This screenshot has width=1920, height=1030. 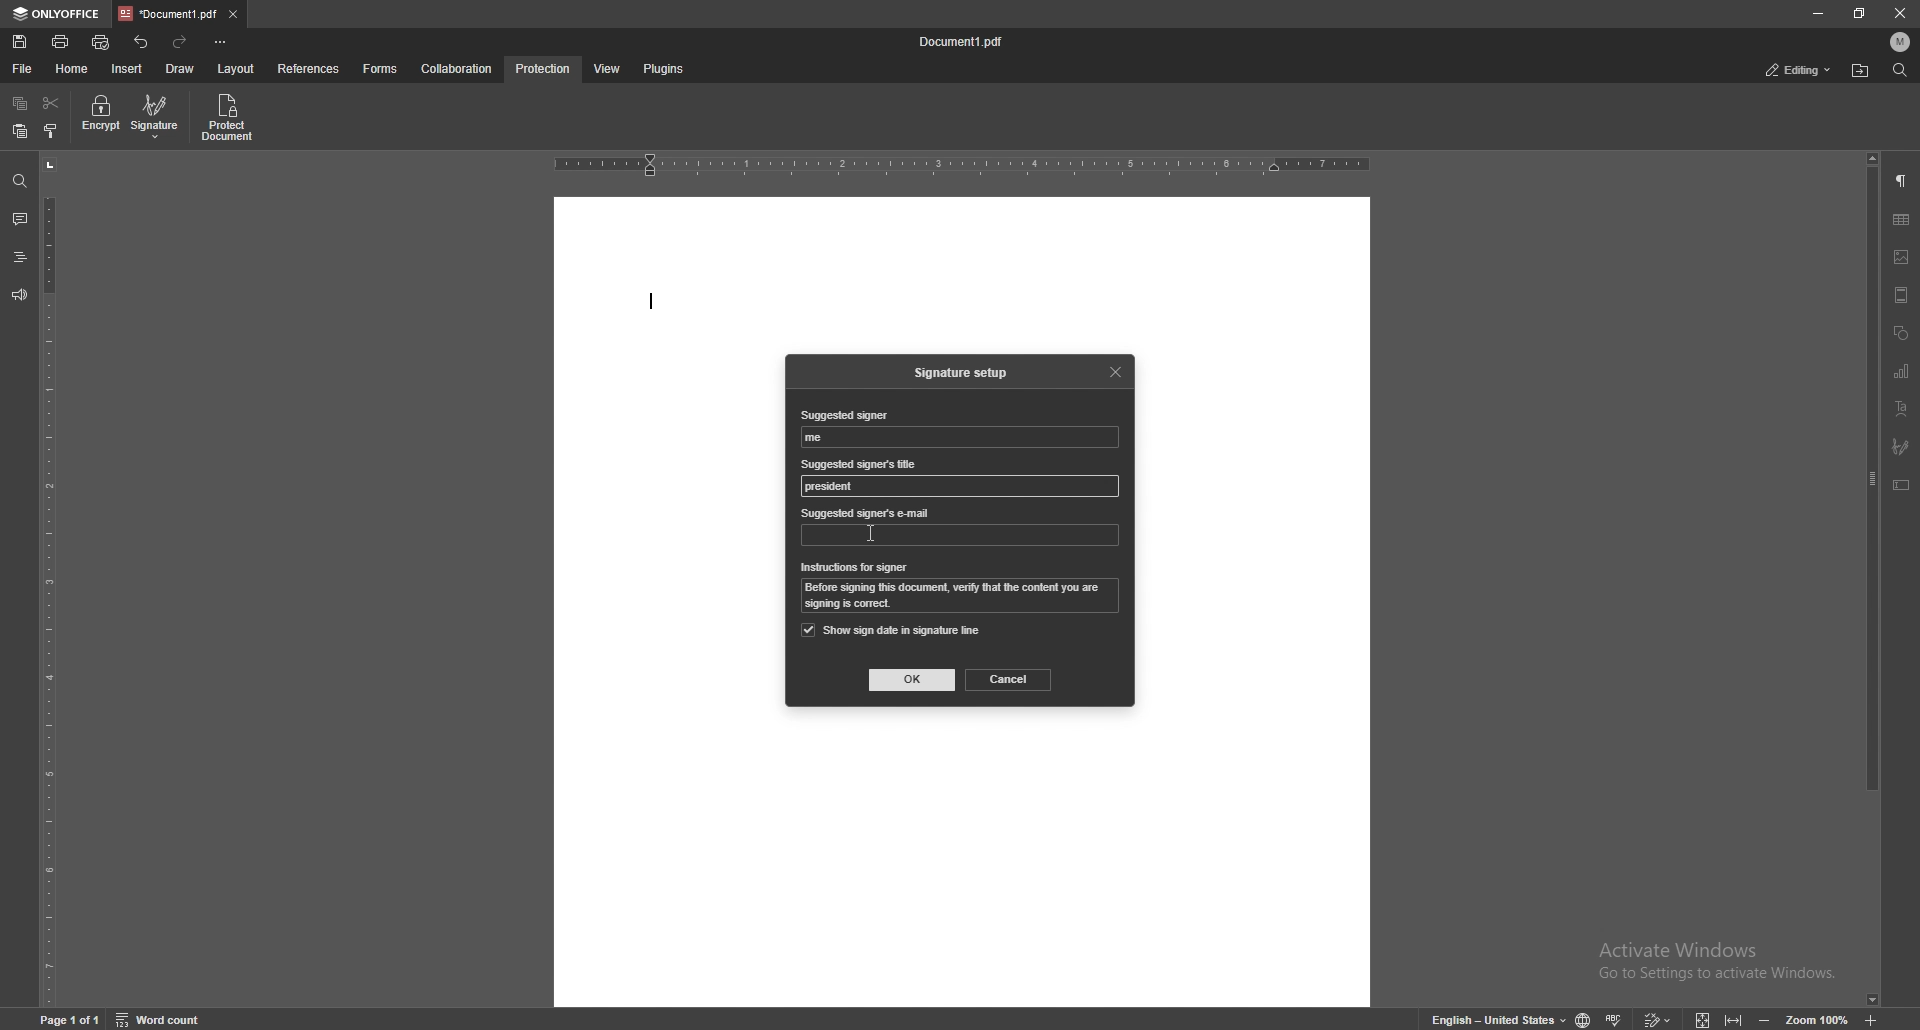 I want to click on plugins, so click(x=662, y=70).